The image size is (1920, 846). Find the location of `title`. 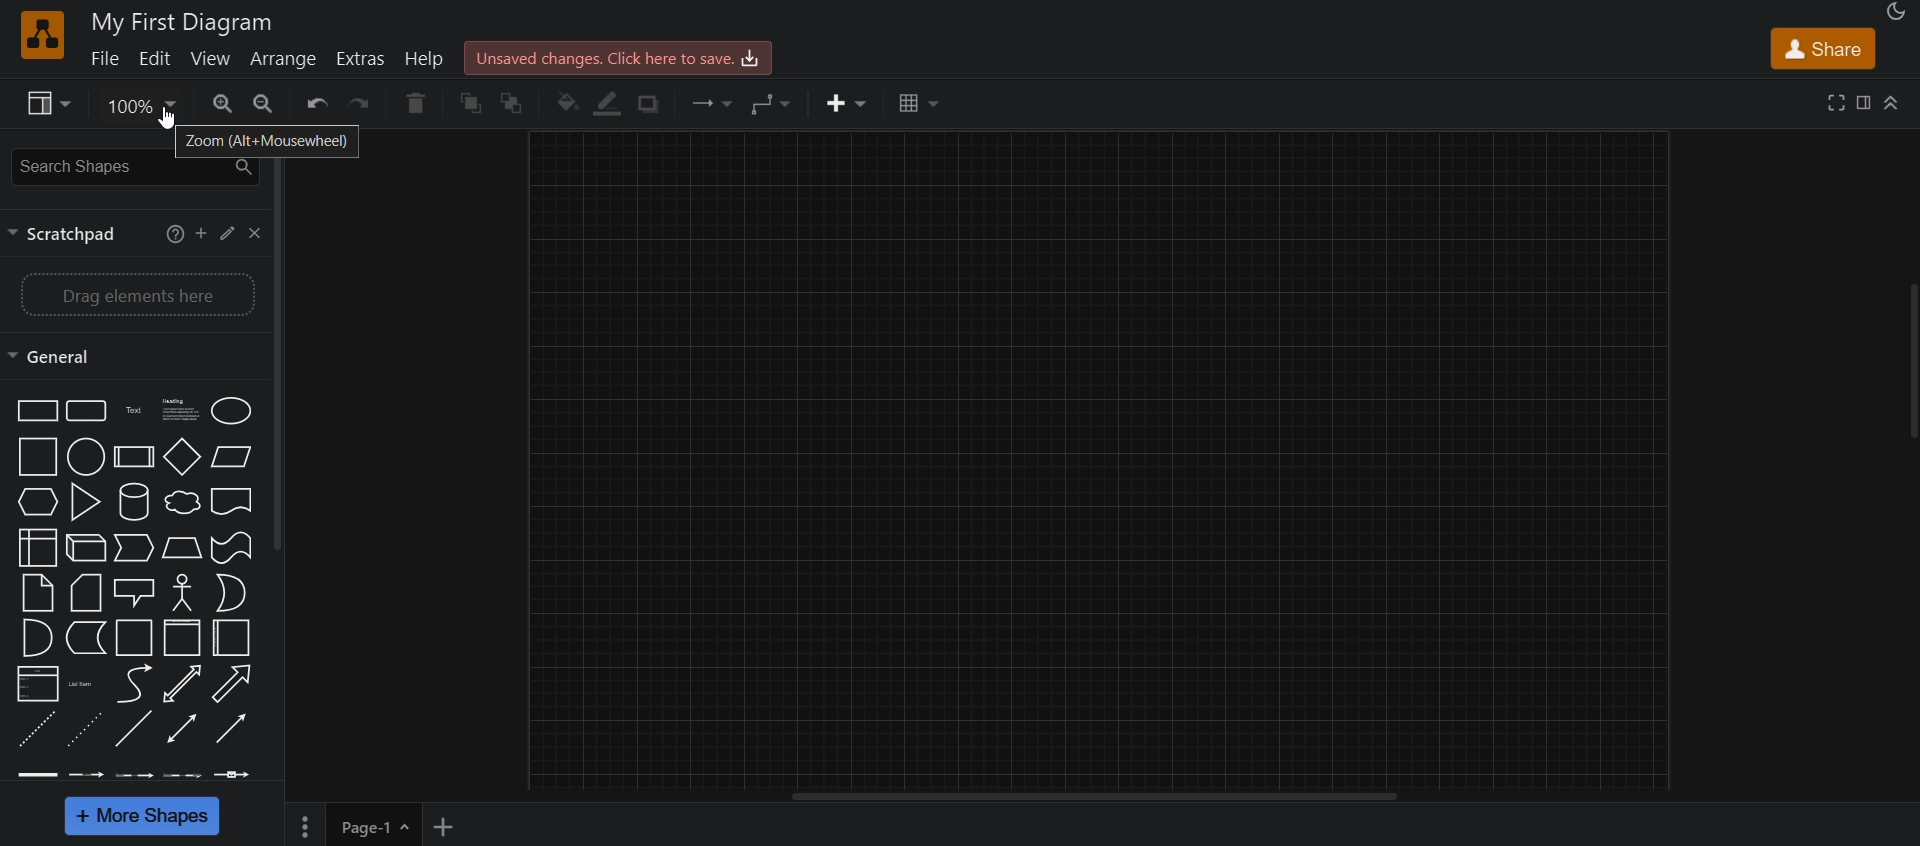

title is located at coordinates (184, 20).